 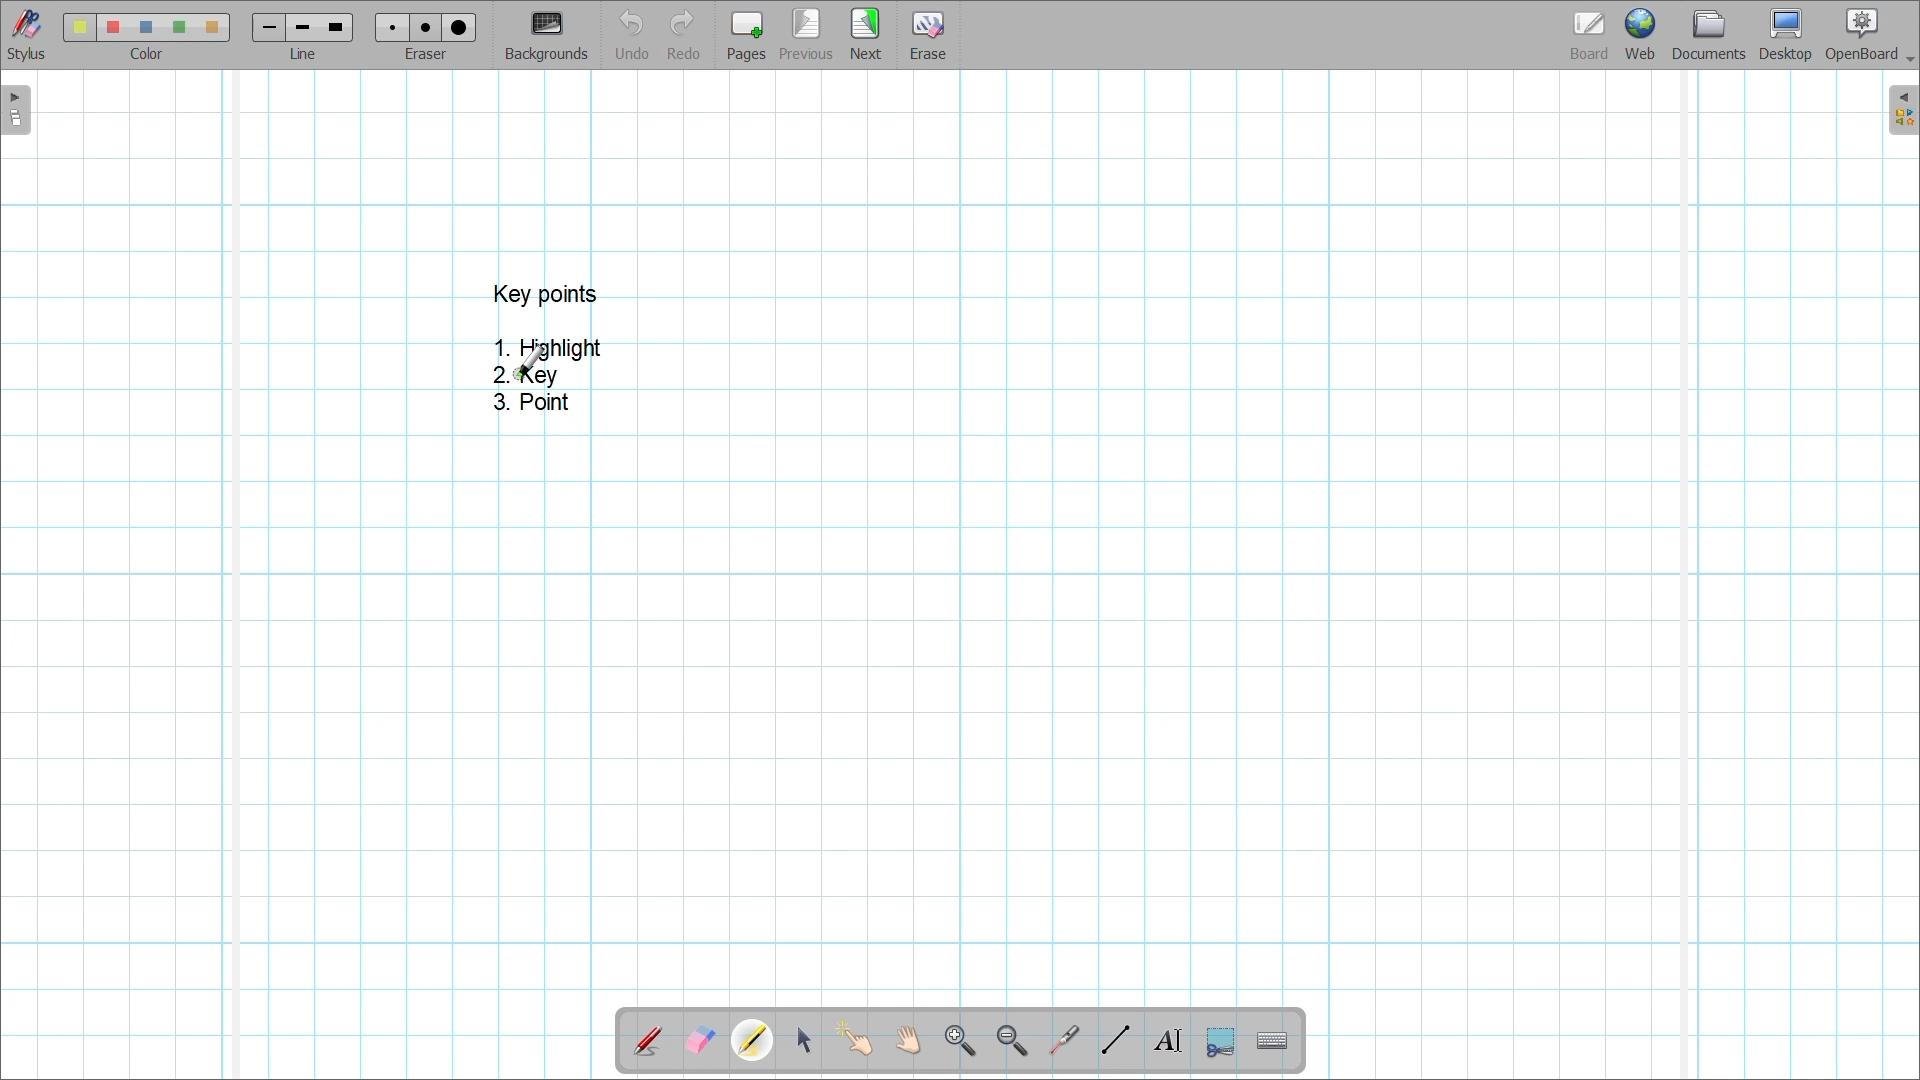 What do you see at coordinates (549, 346) in the screenshot?
I see `1. Highlight` at bounding box center [549, 346].